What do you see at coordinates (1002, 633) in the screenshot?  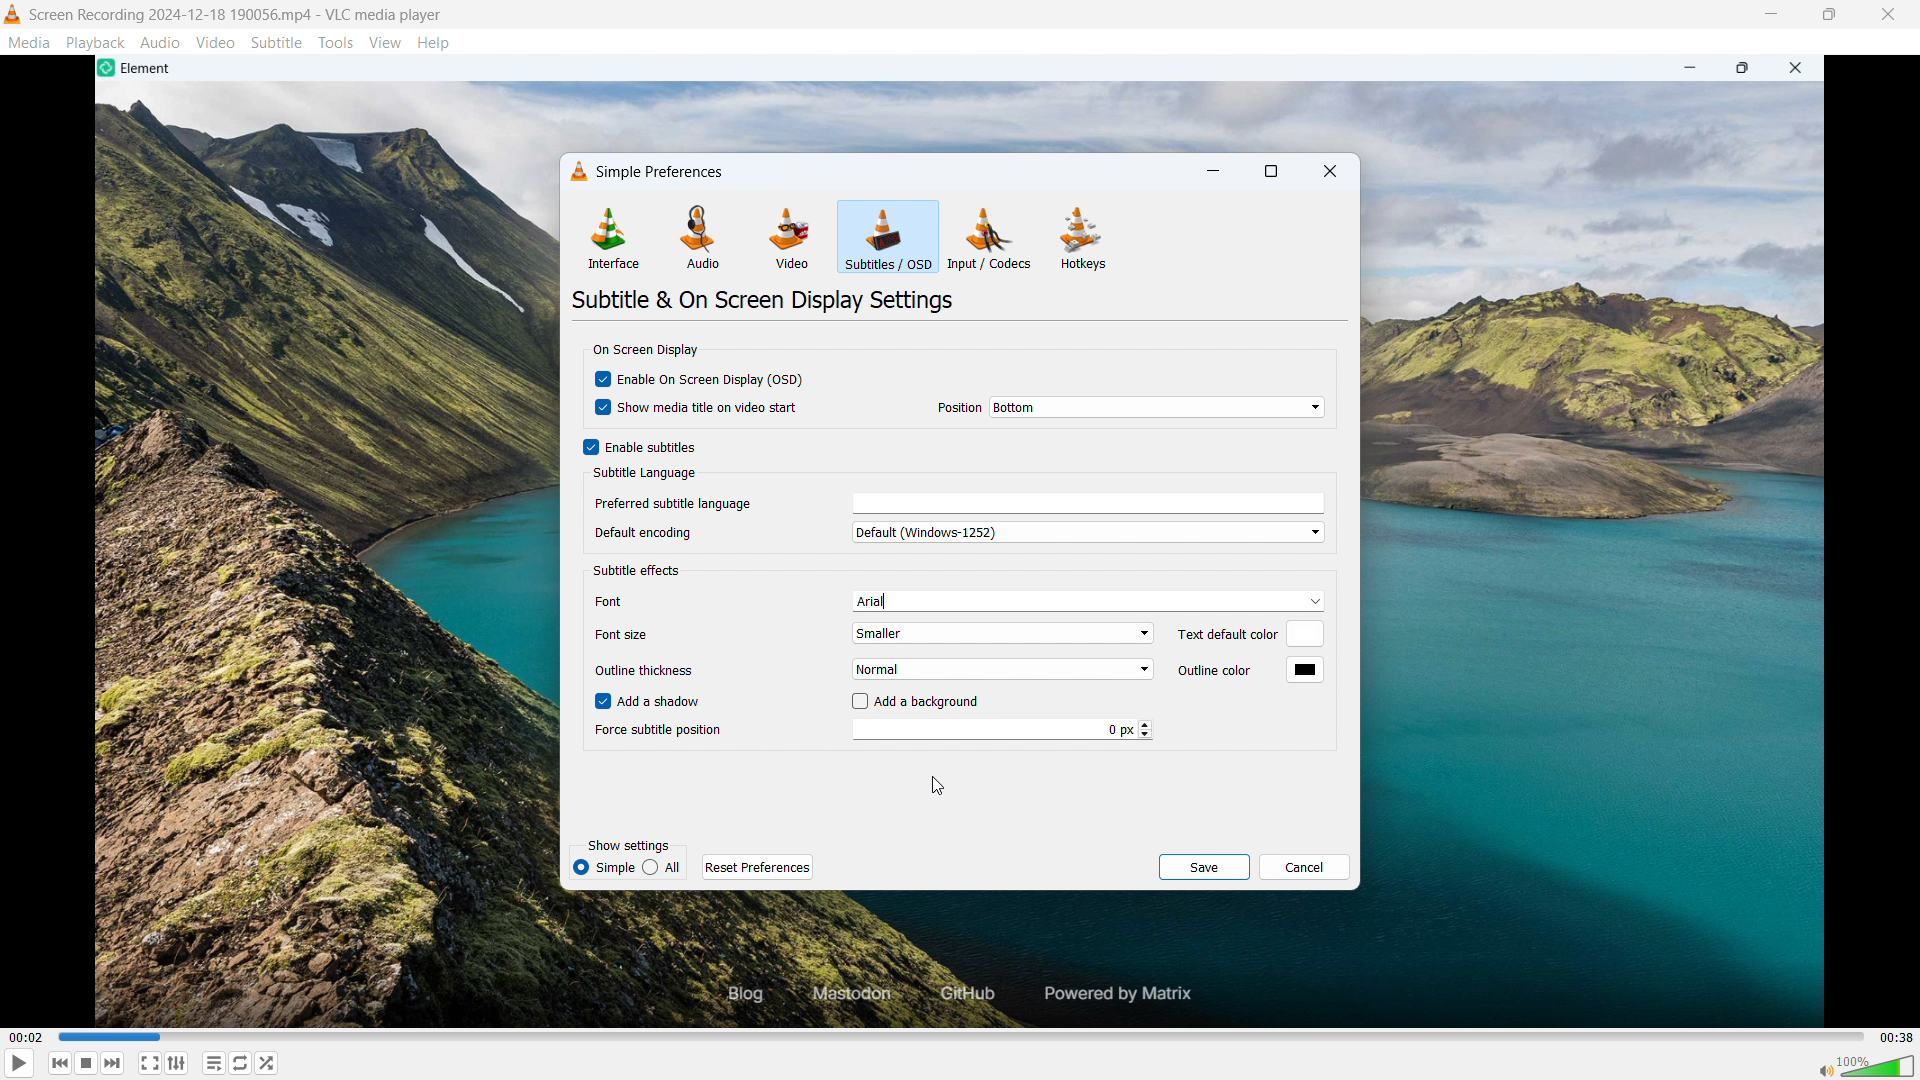 I see `set font size` at bounding box center [1002, 633].